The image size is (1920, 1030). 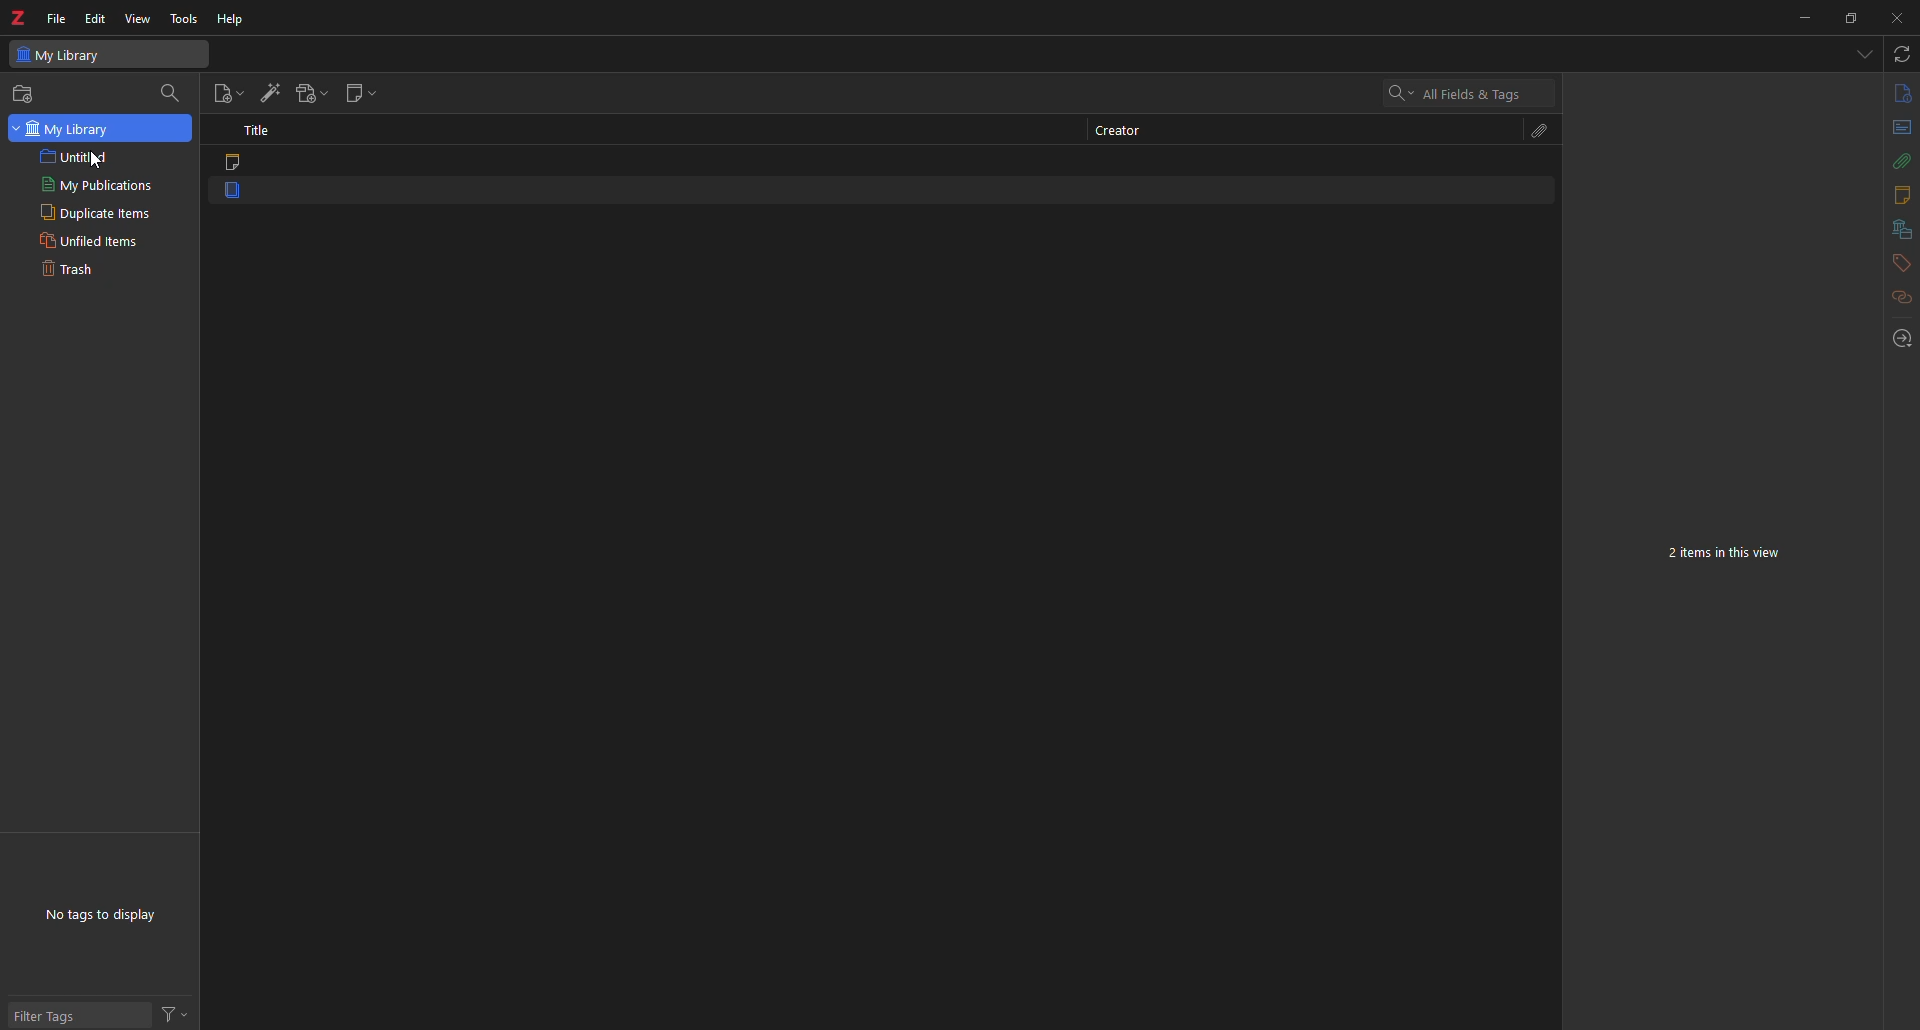 What do you see at coordinates (91, 242) in the screenshot?
I see `unfiled items` at bounding box center [91, 242].